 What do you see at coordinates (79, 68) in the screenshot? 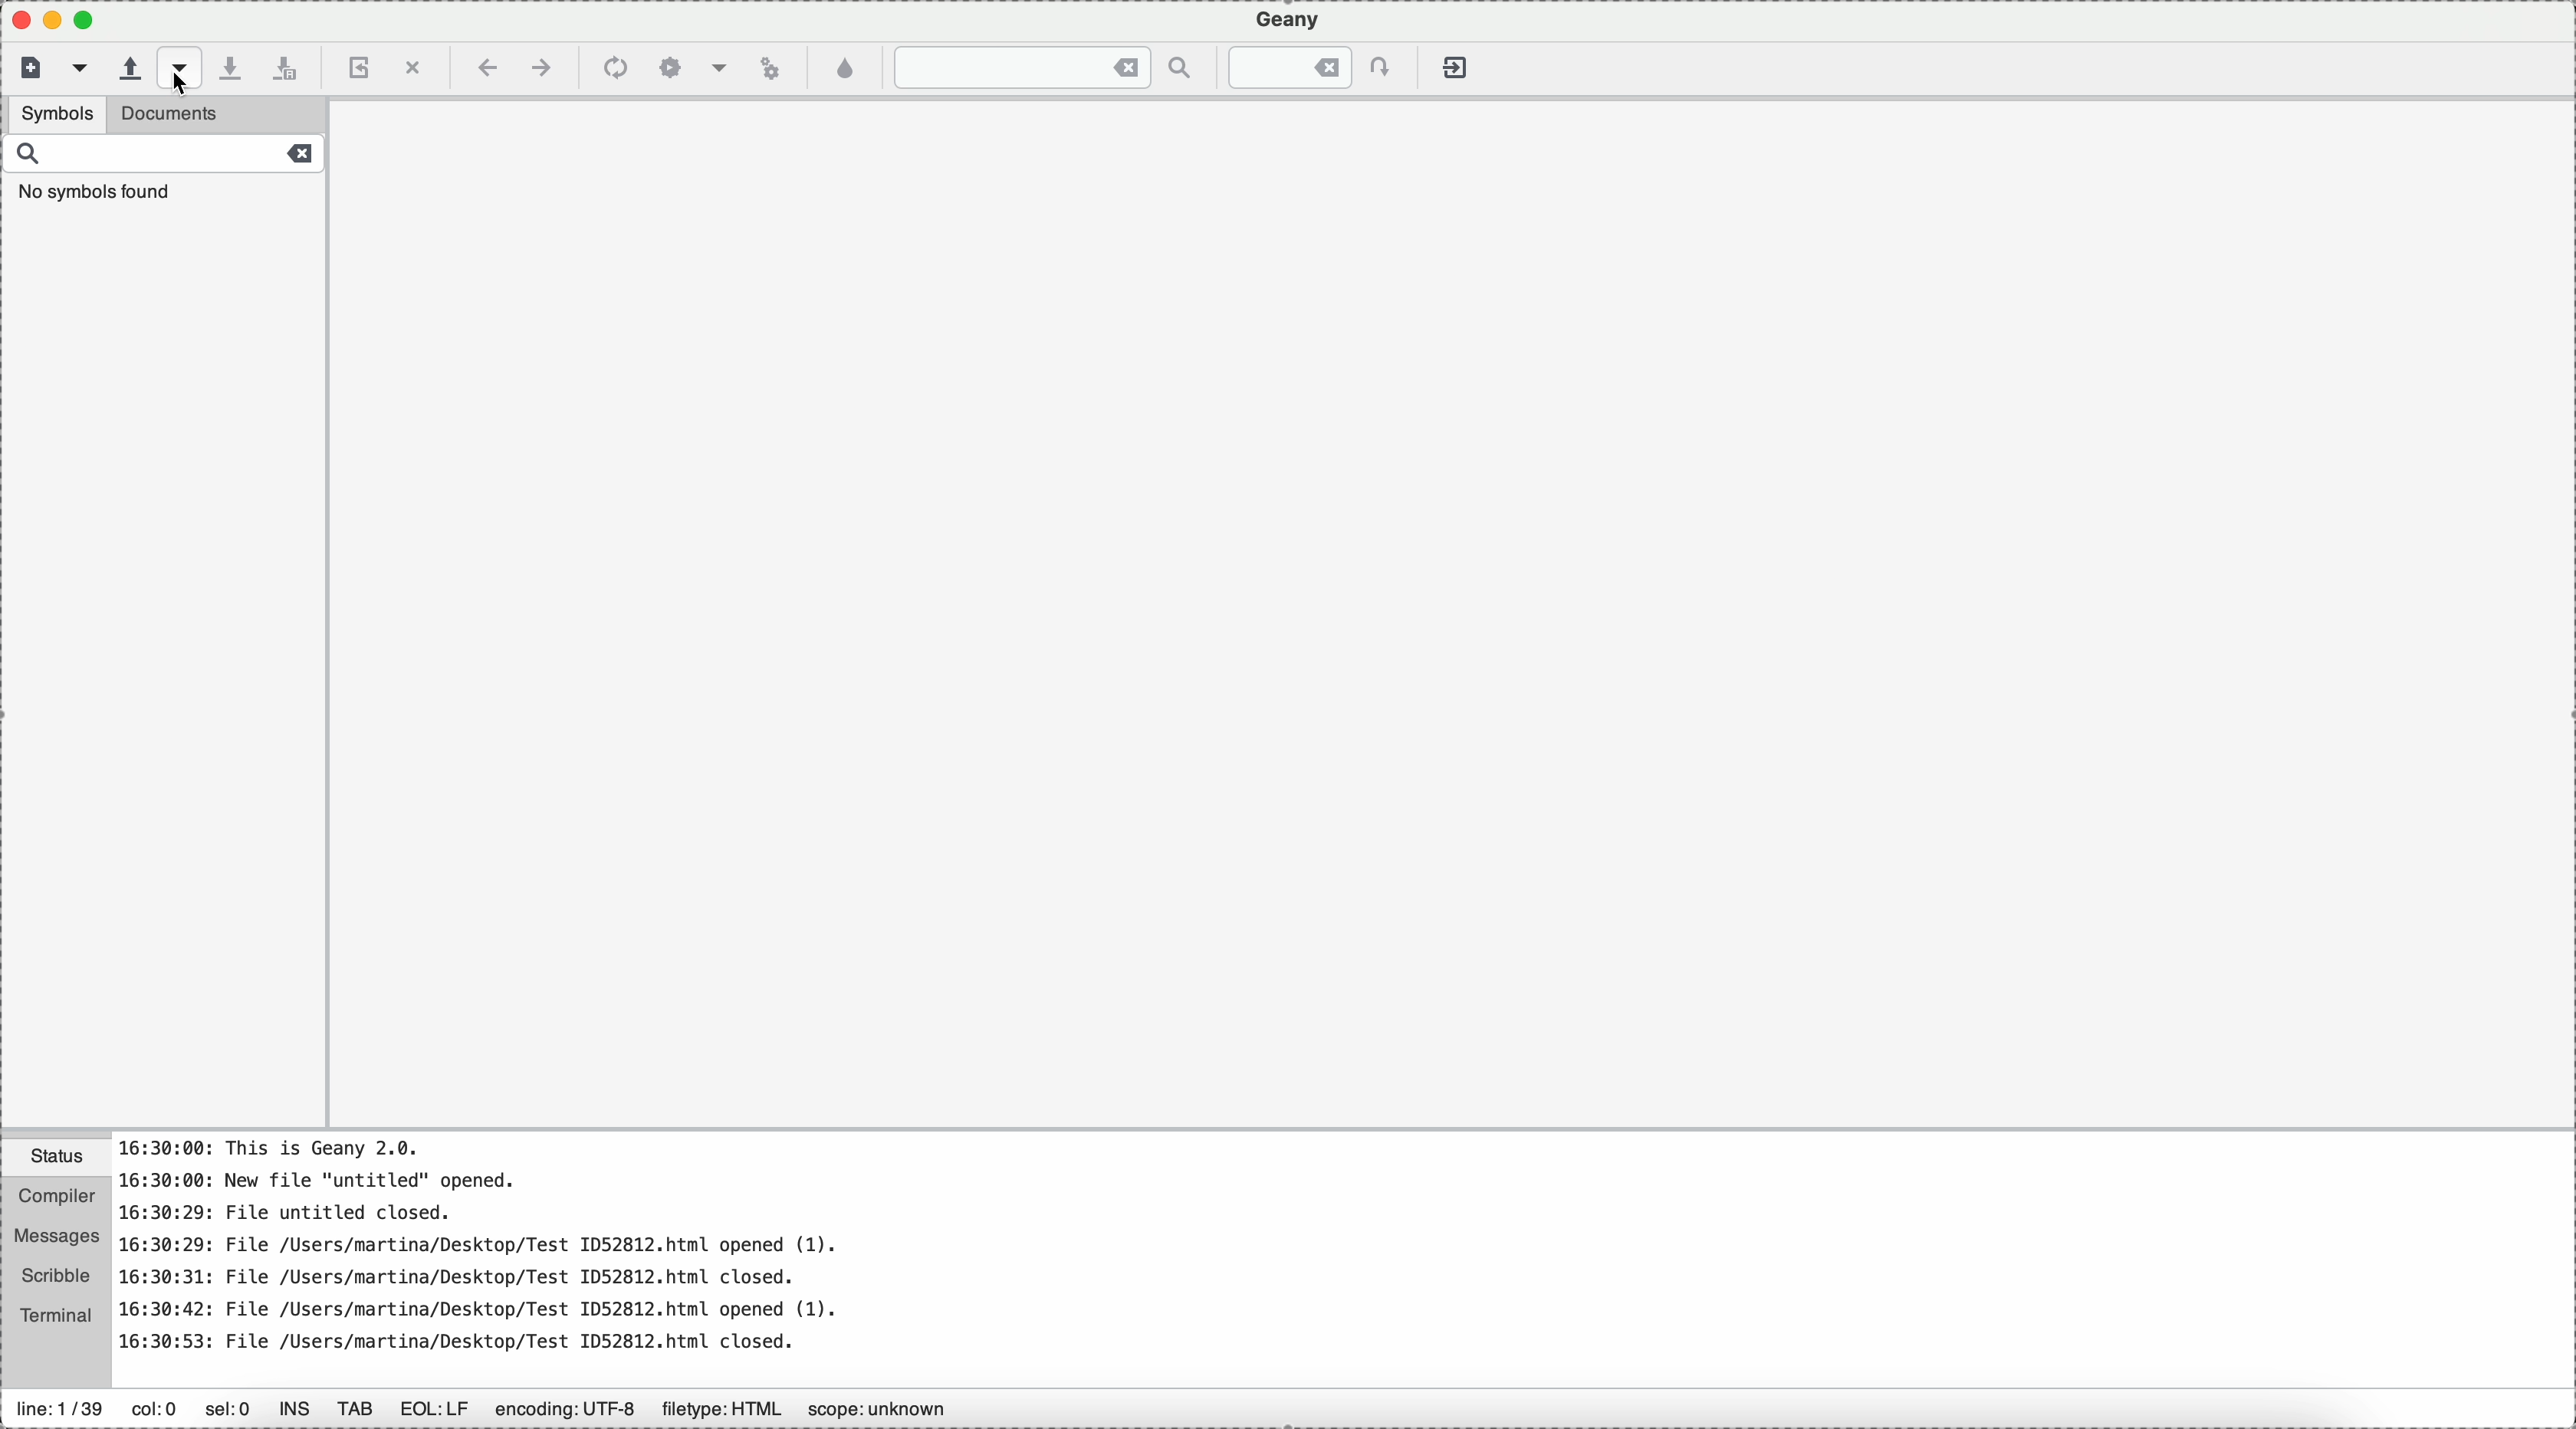
I see `new file from template` at bounding box center [79, 68].